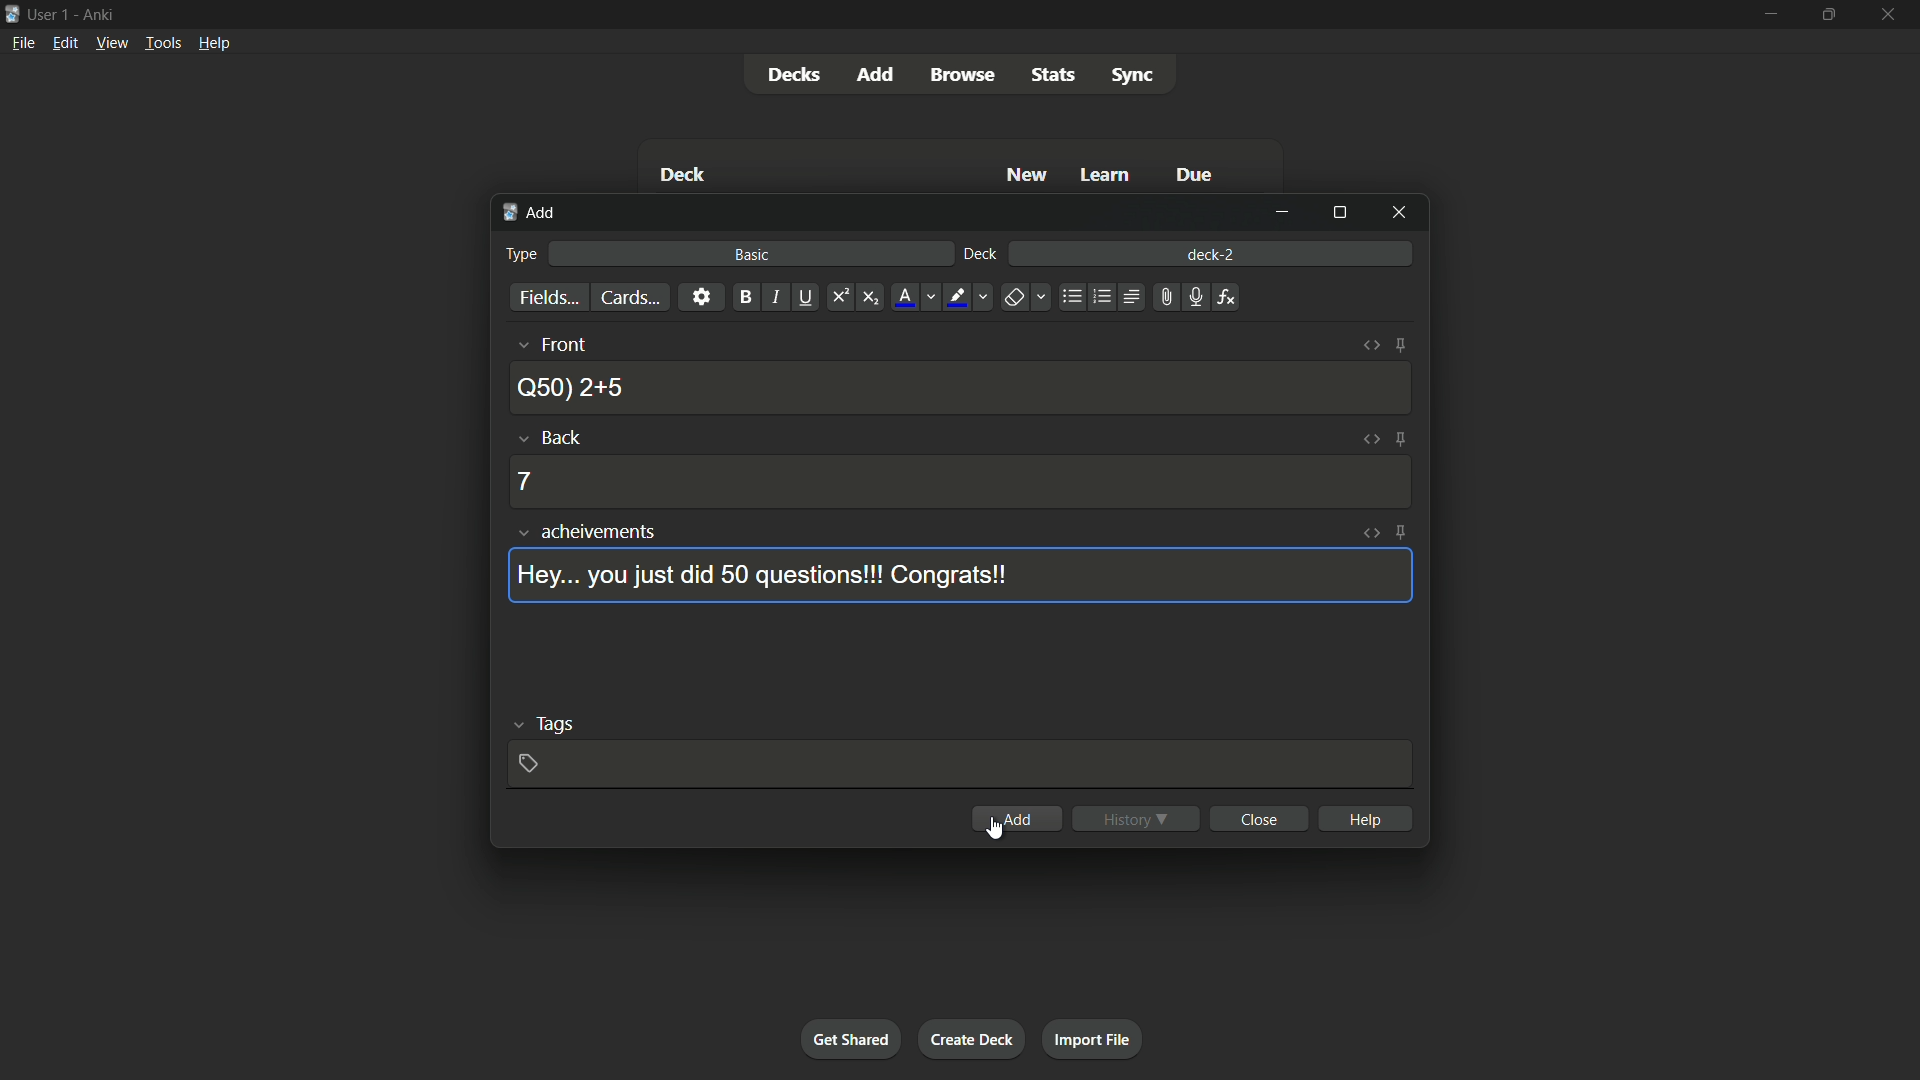  What do you see at coordinates (1165, 298) in the screenshot?
I see `attach` at bounding box center [1165, 298].